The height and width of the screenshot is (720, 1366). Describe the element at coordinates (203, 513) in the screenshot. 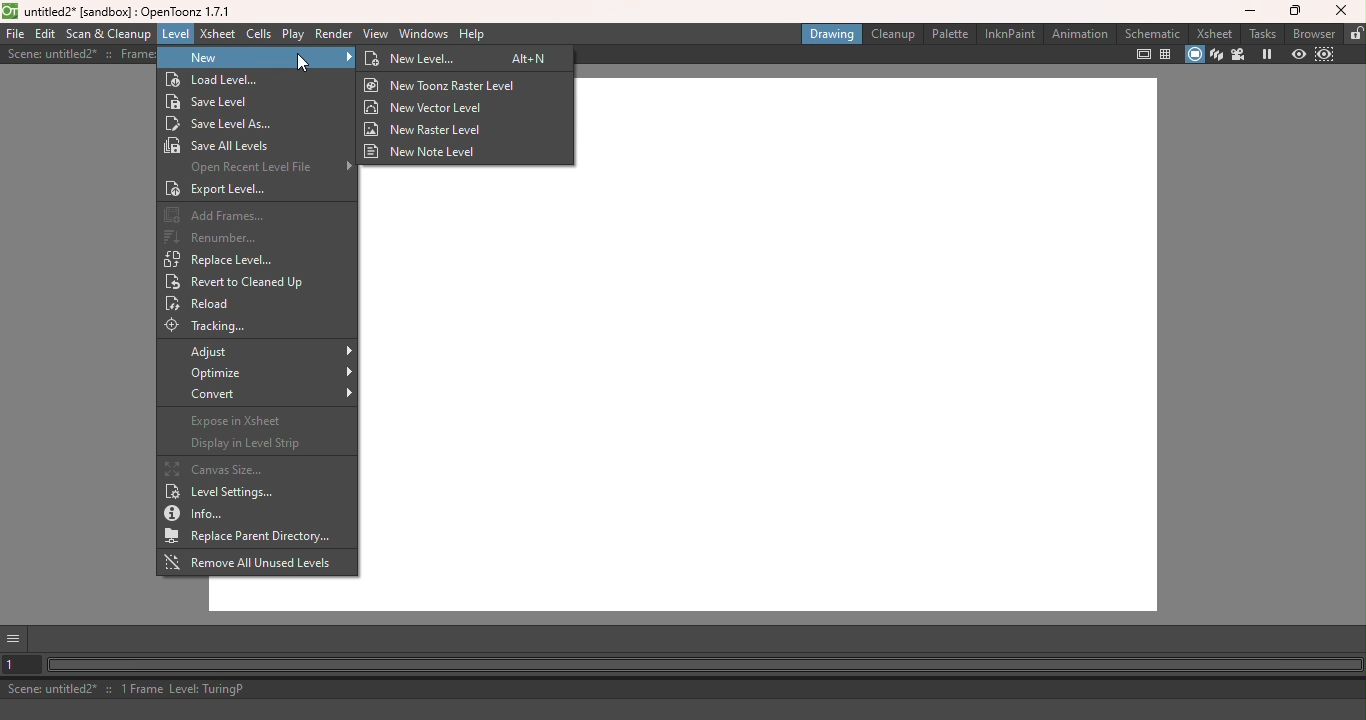

I see `Info` at that location.